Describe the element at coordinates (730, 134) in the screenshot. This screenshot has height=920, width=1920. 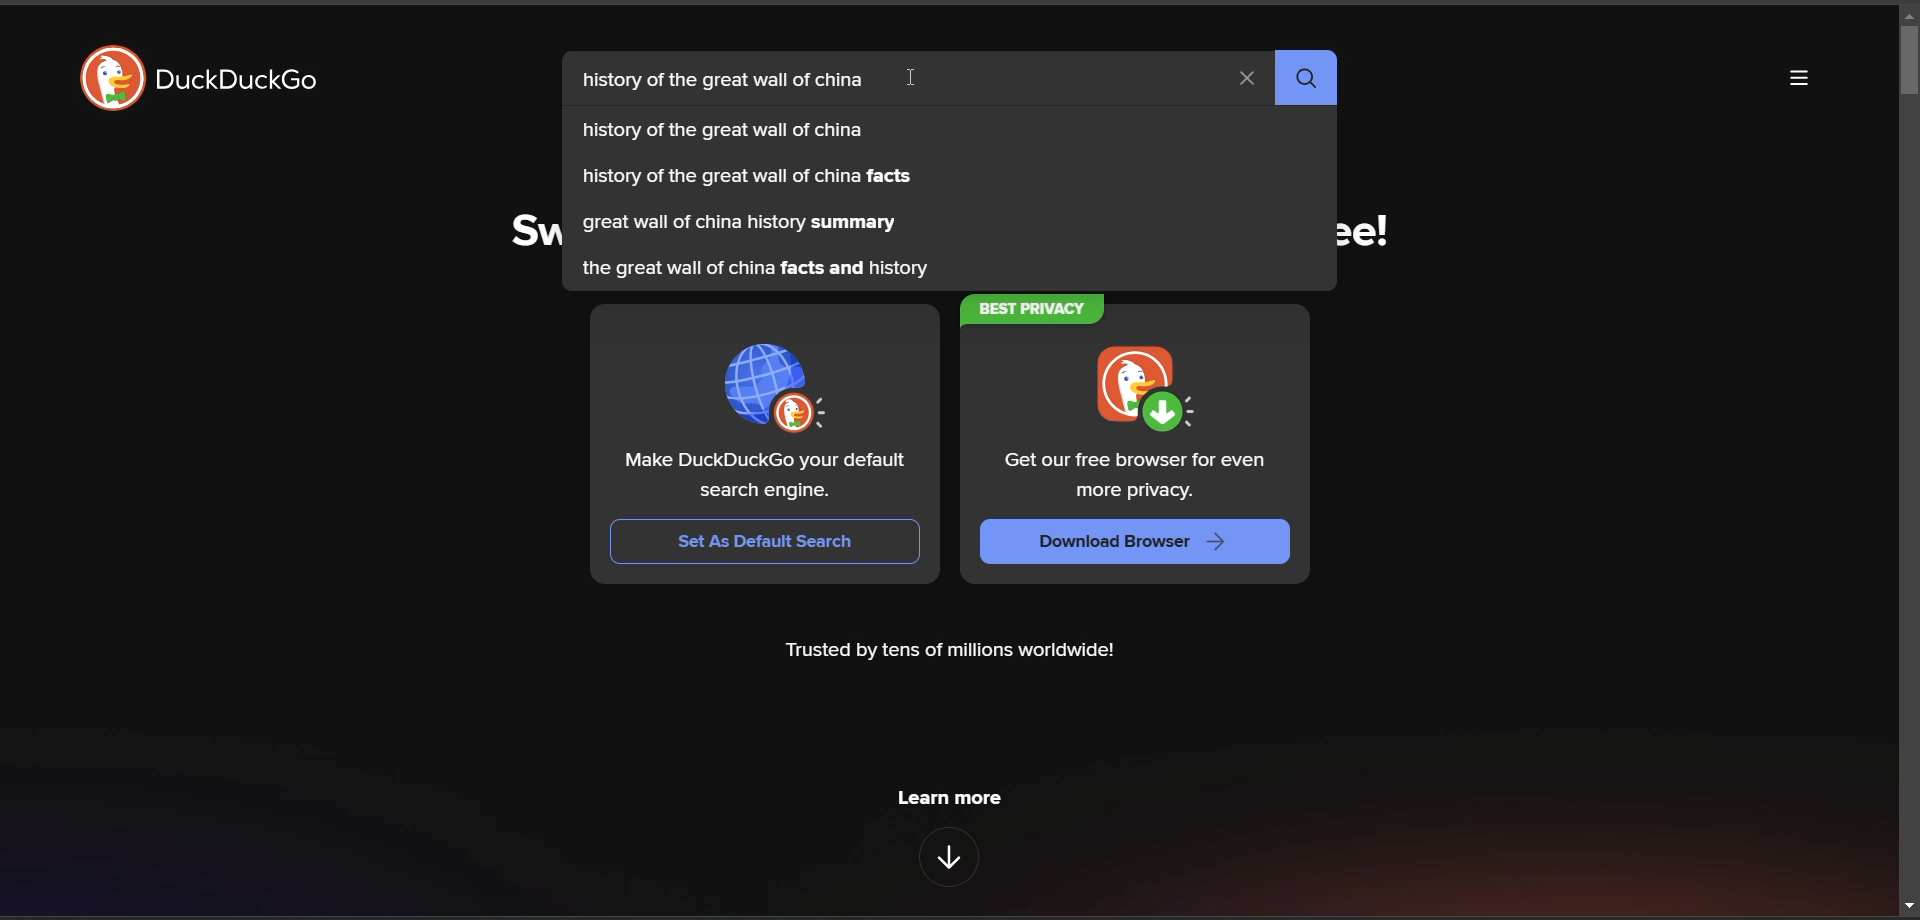
I see `history of the great wall of china` at that location.